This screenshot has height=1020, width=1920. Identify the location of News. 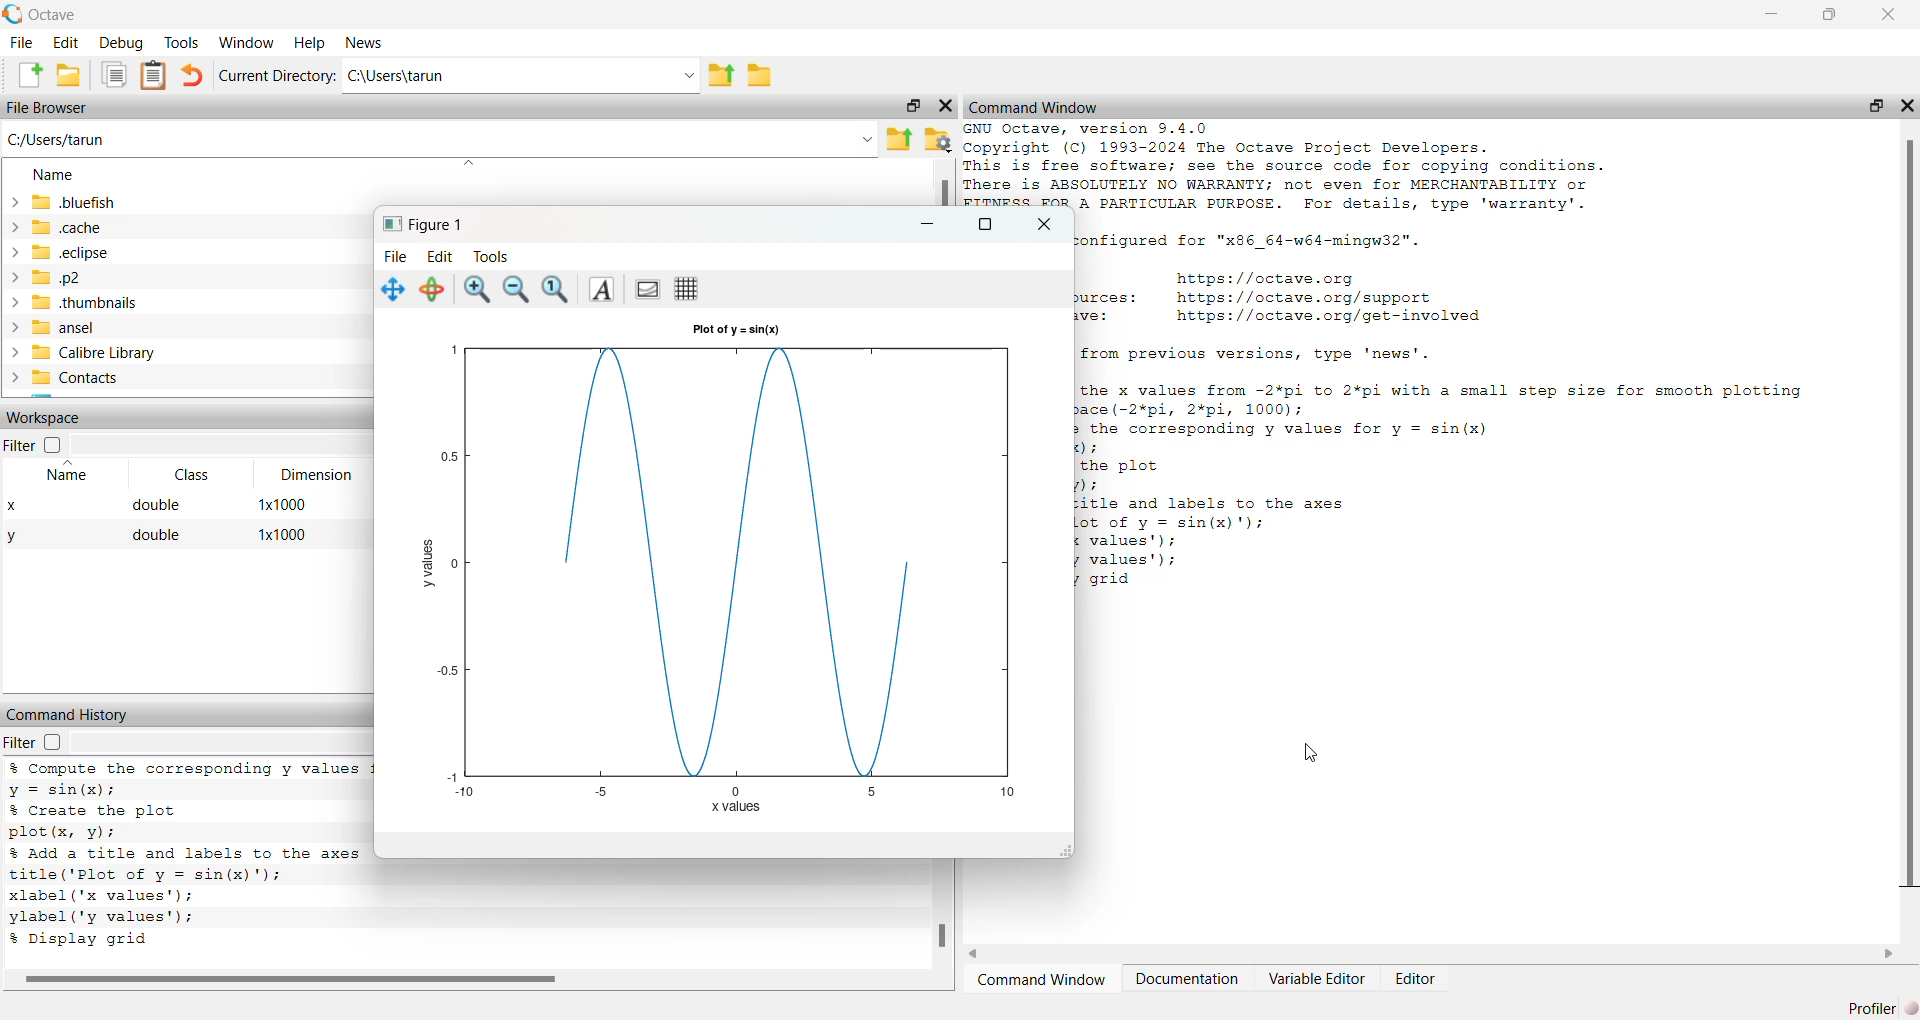
(363, 44).